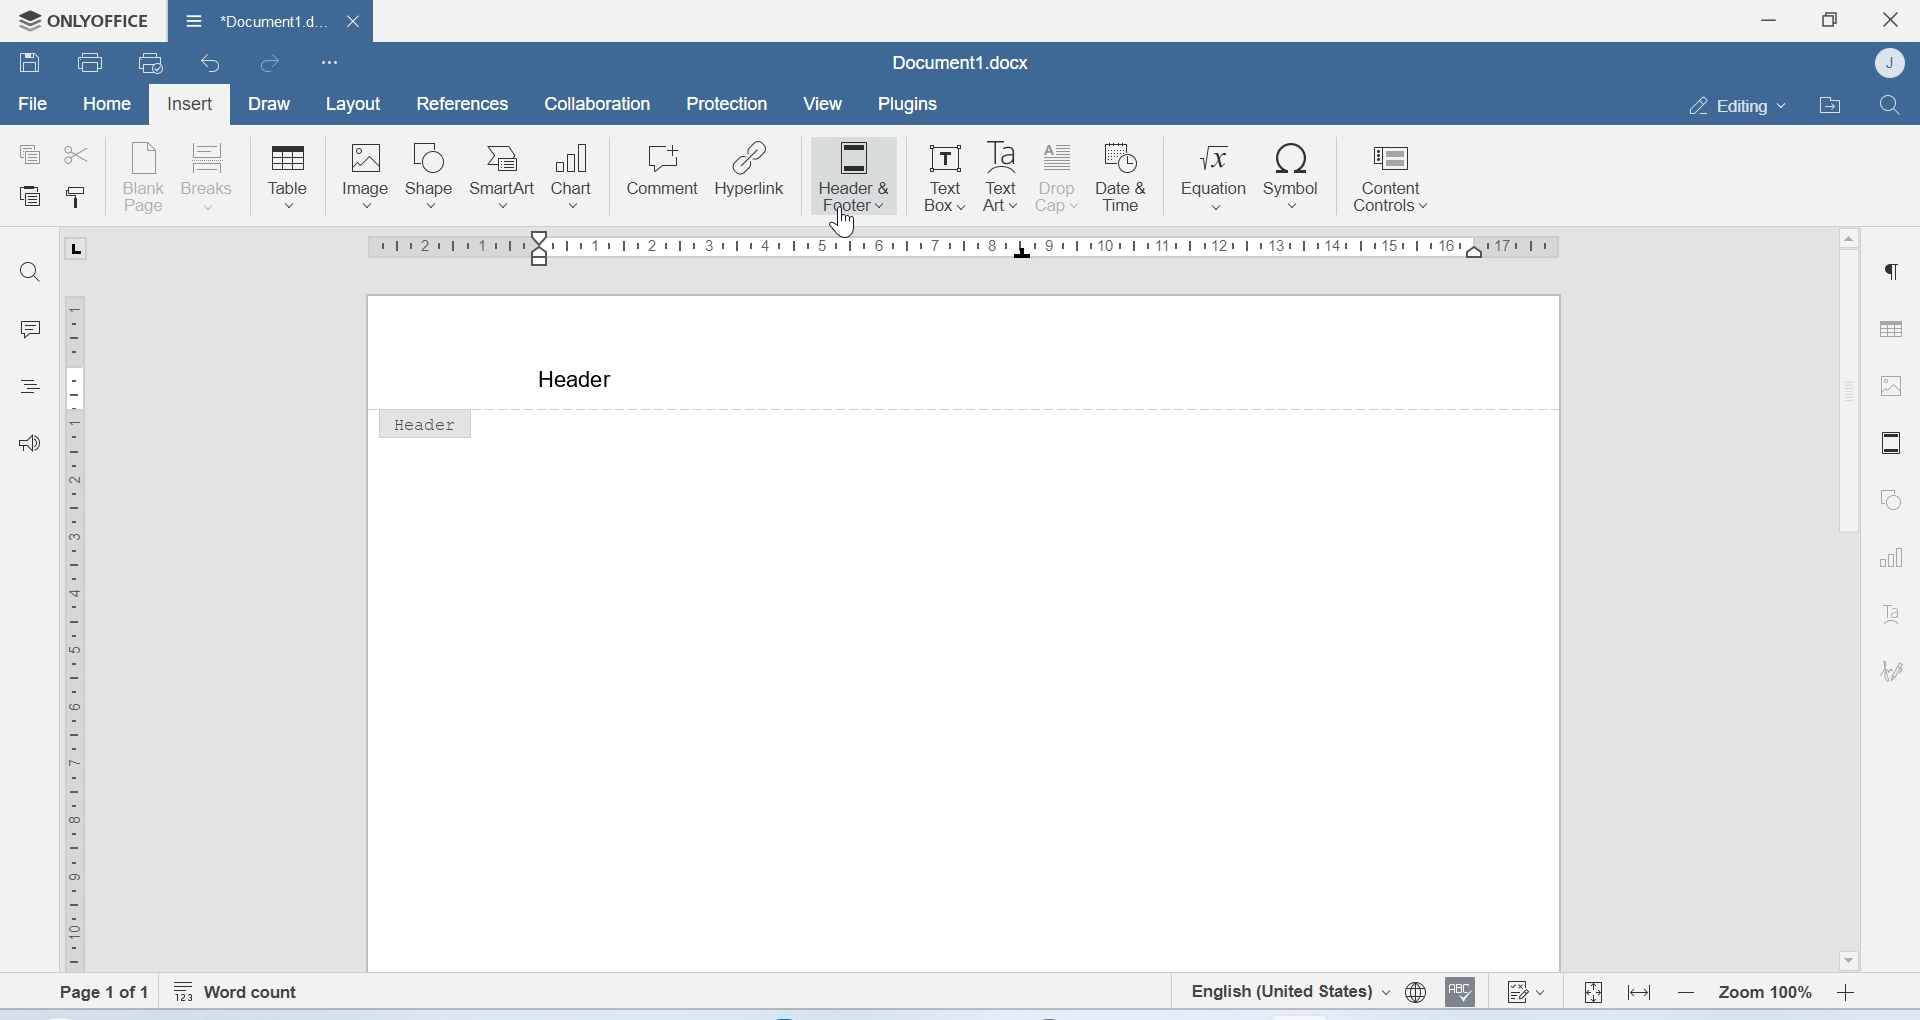 The width and height of the screenshot is (1920, 1020). I want to click on Text, so click(1891, 614).